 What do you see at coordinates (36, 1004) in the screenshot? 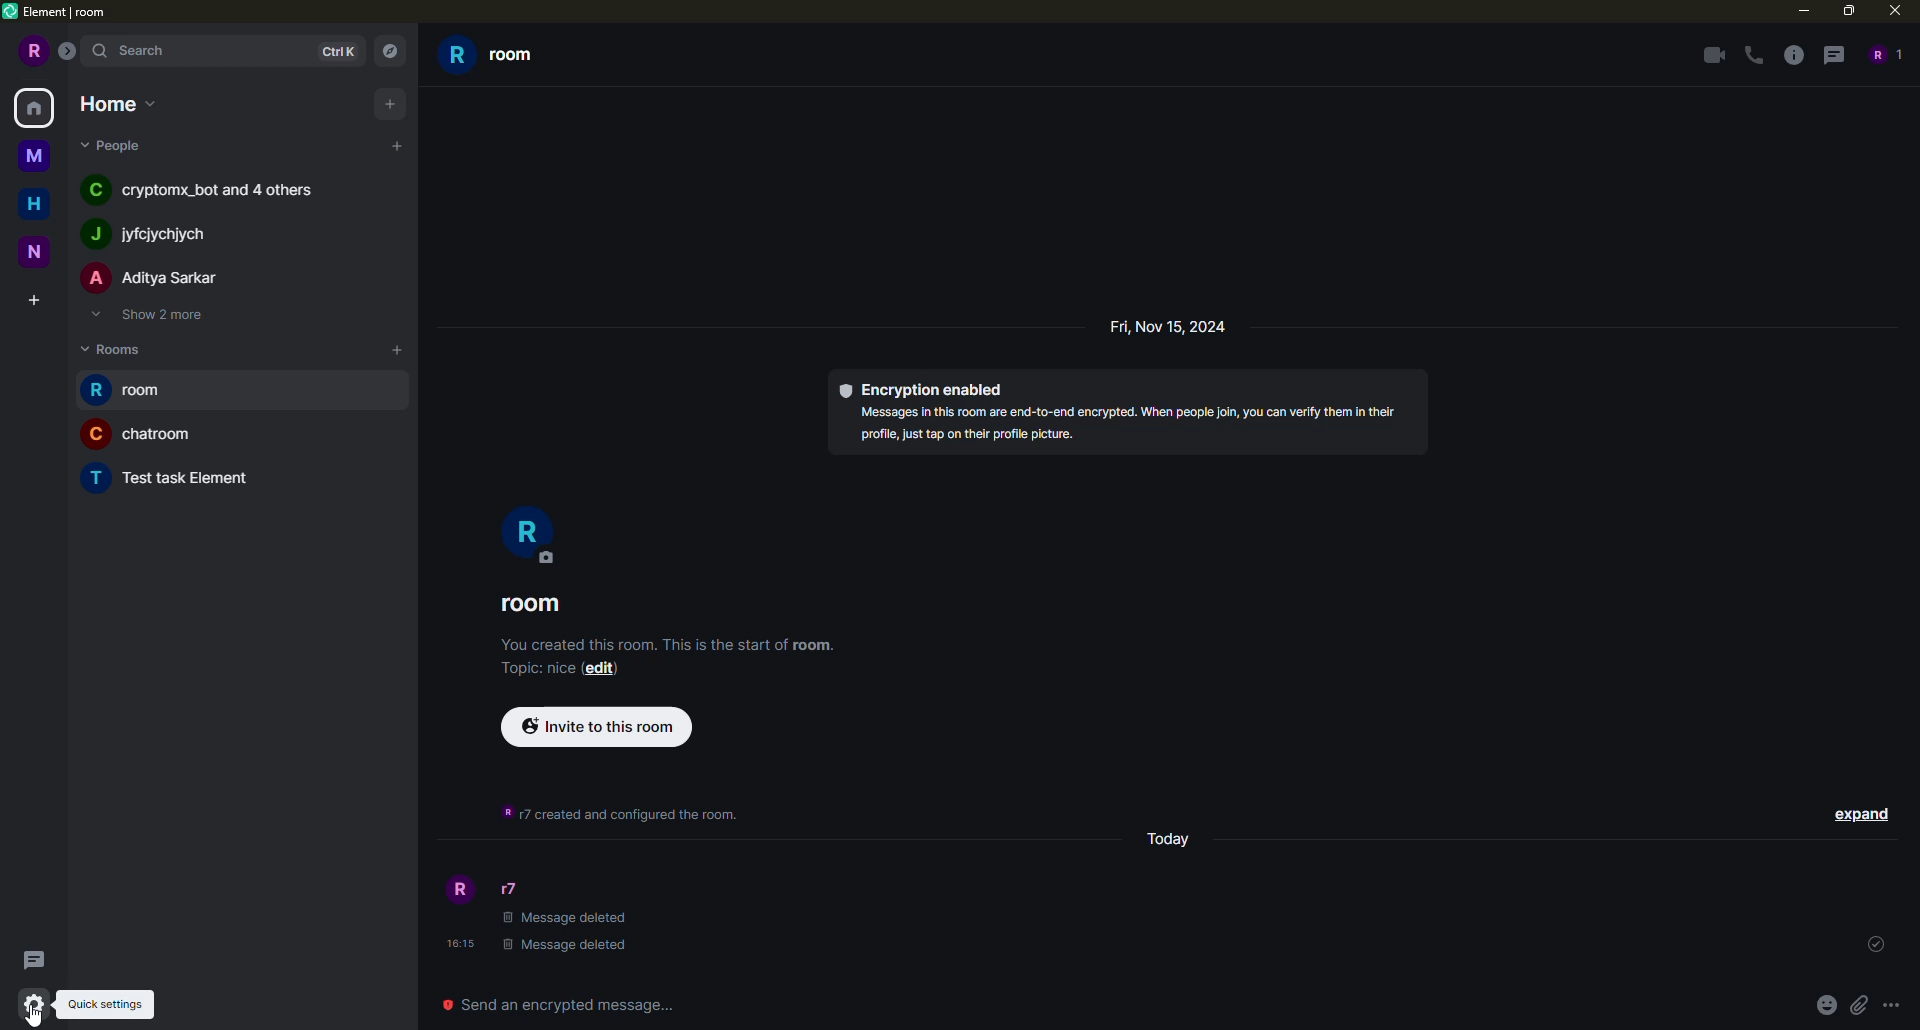
I see `click` at bounding box center [36, 1004].